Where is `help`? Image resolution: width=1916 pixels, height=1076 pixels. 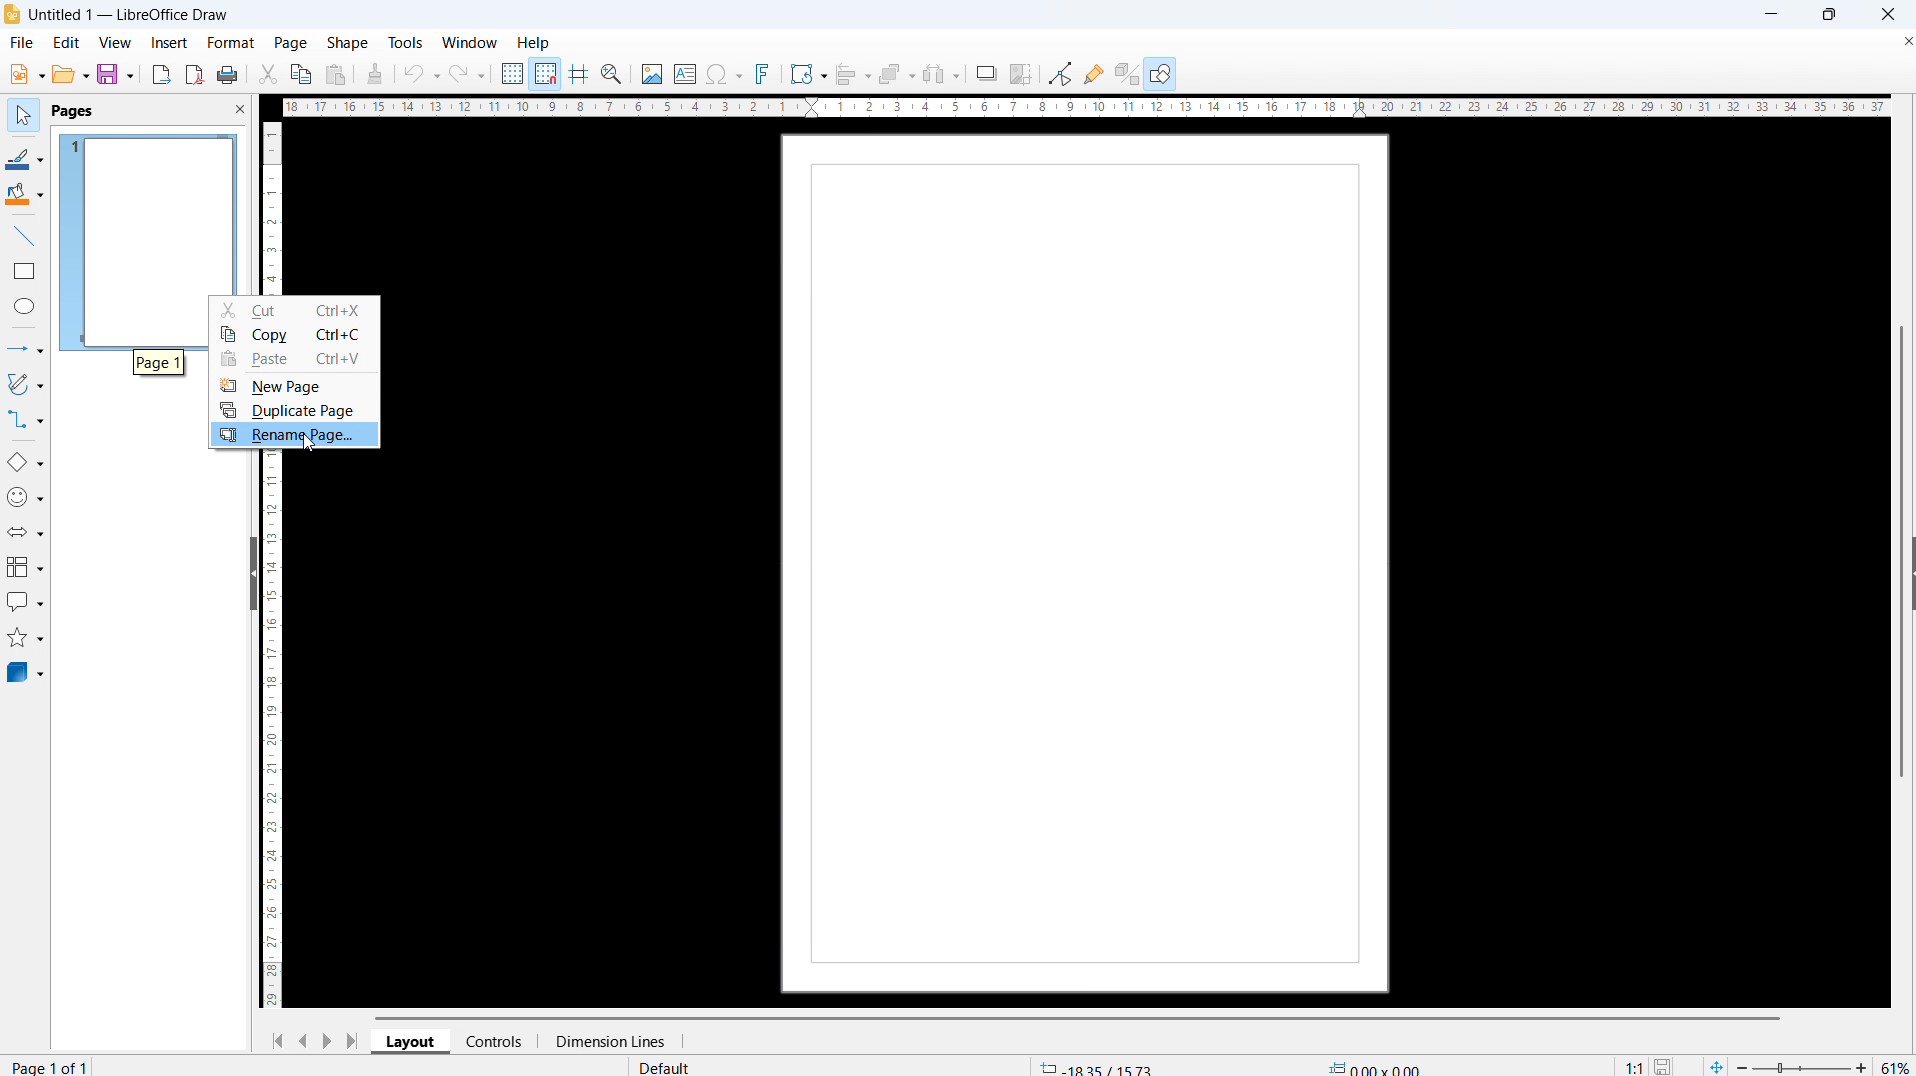
help is located at coordinates (534, 43).